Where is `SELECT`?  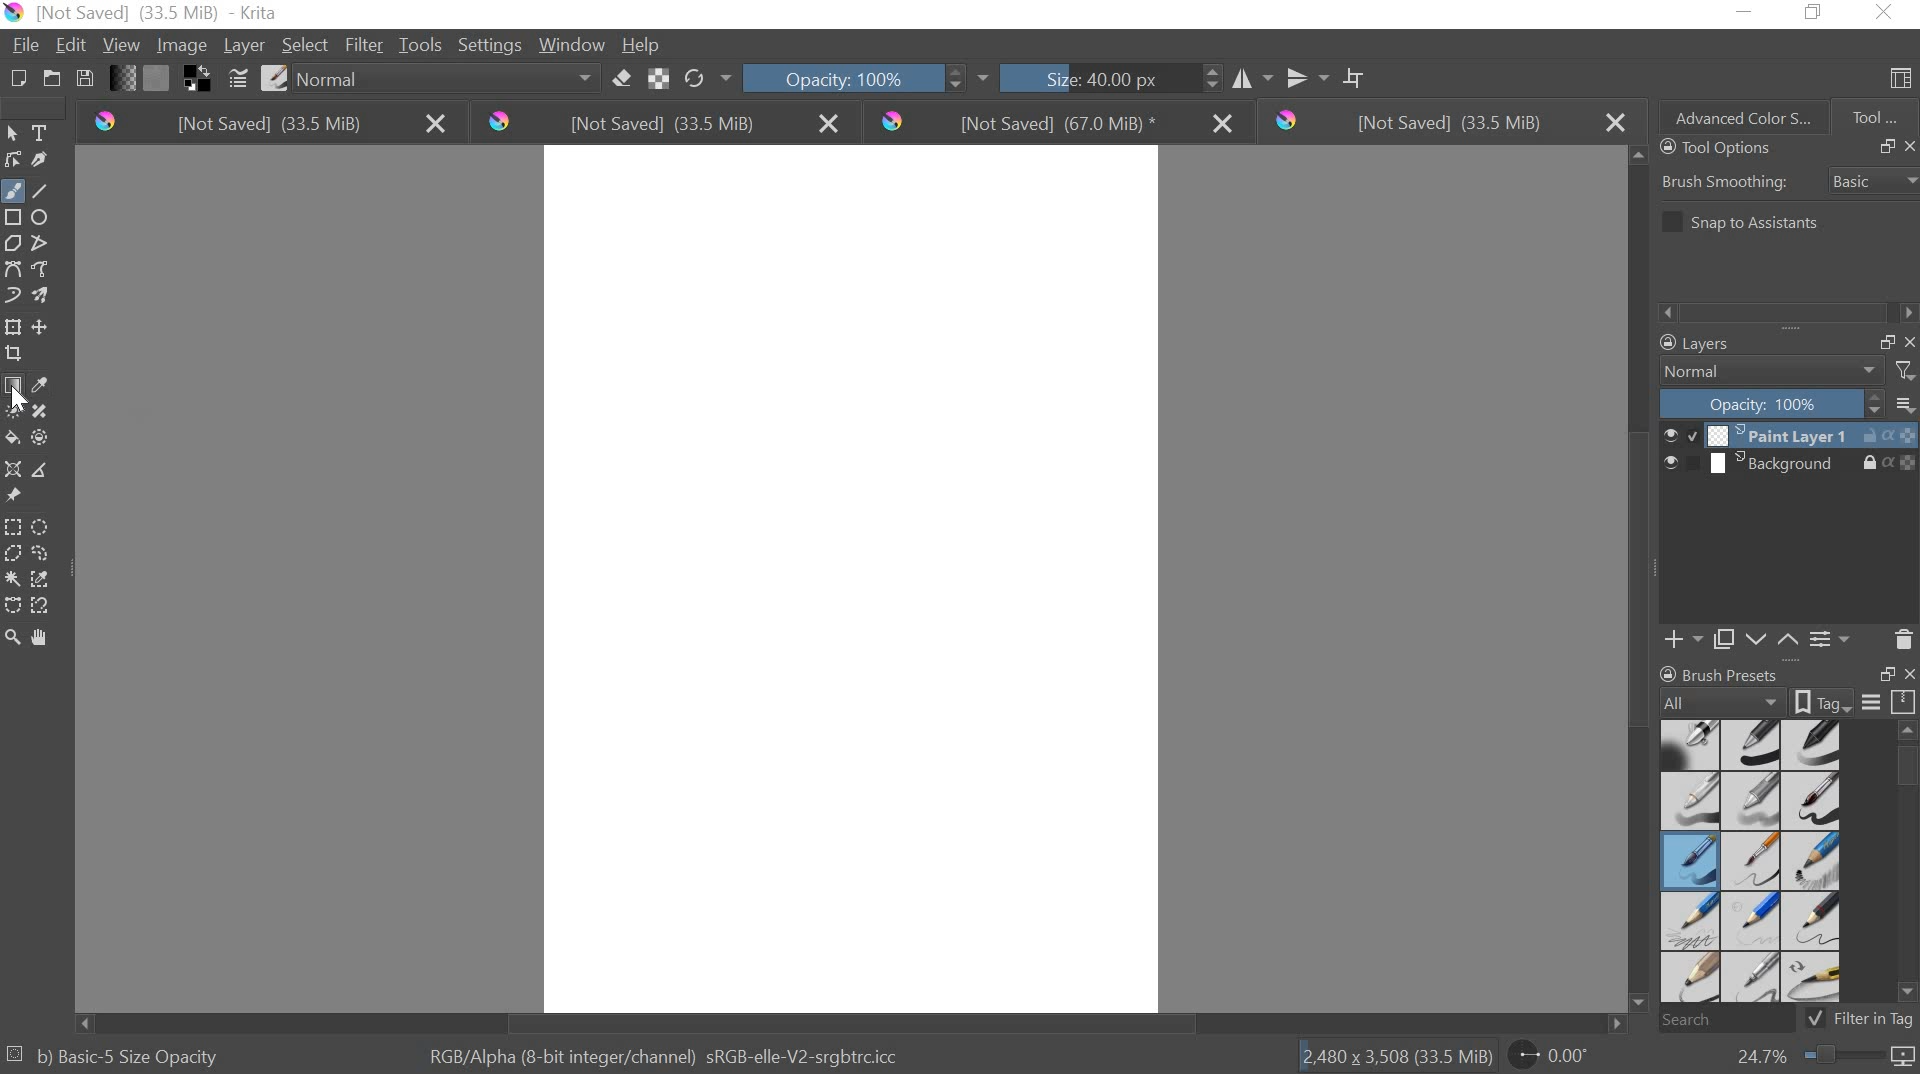 SELECT is located at coordinates (304, 45).